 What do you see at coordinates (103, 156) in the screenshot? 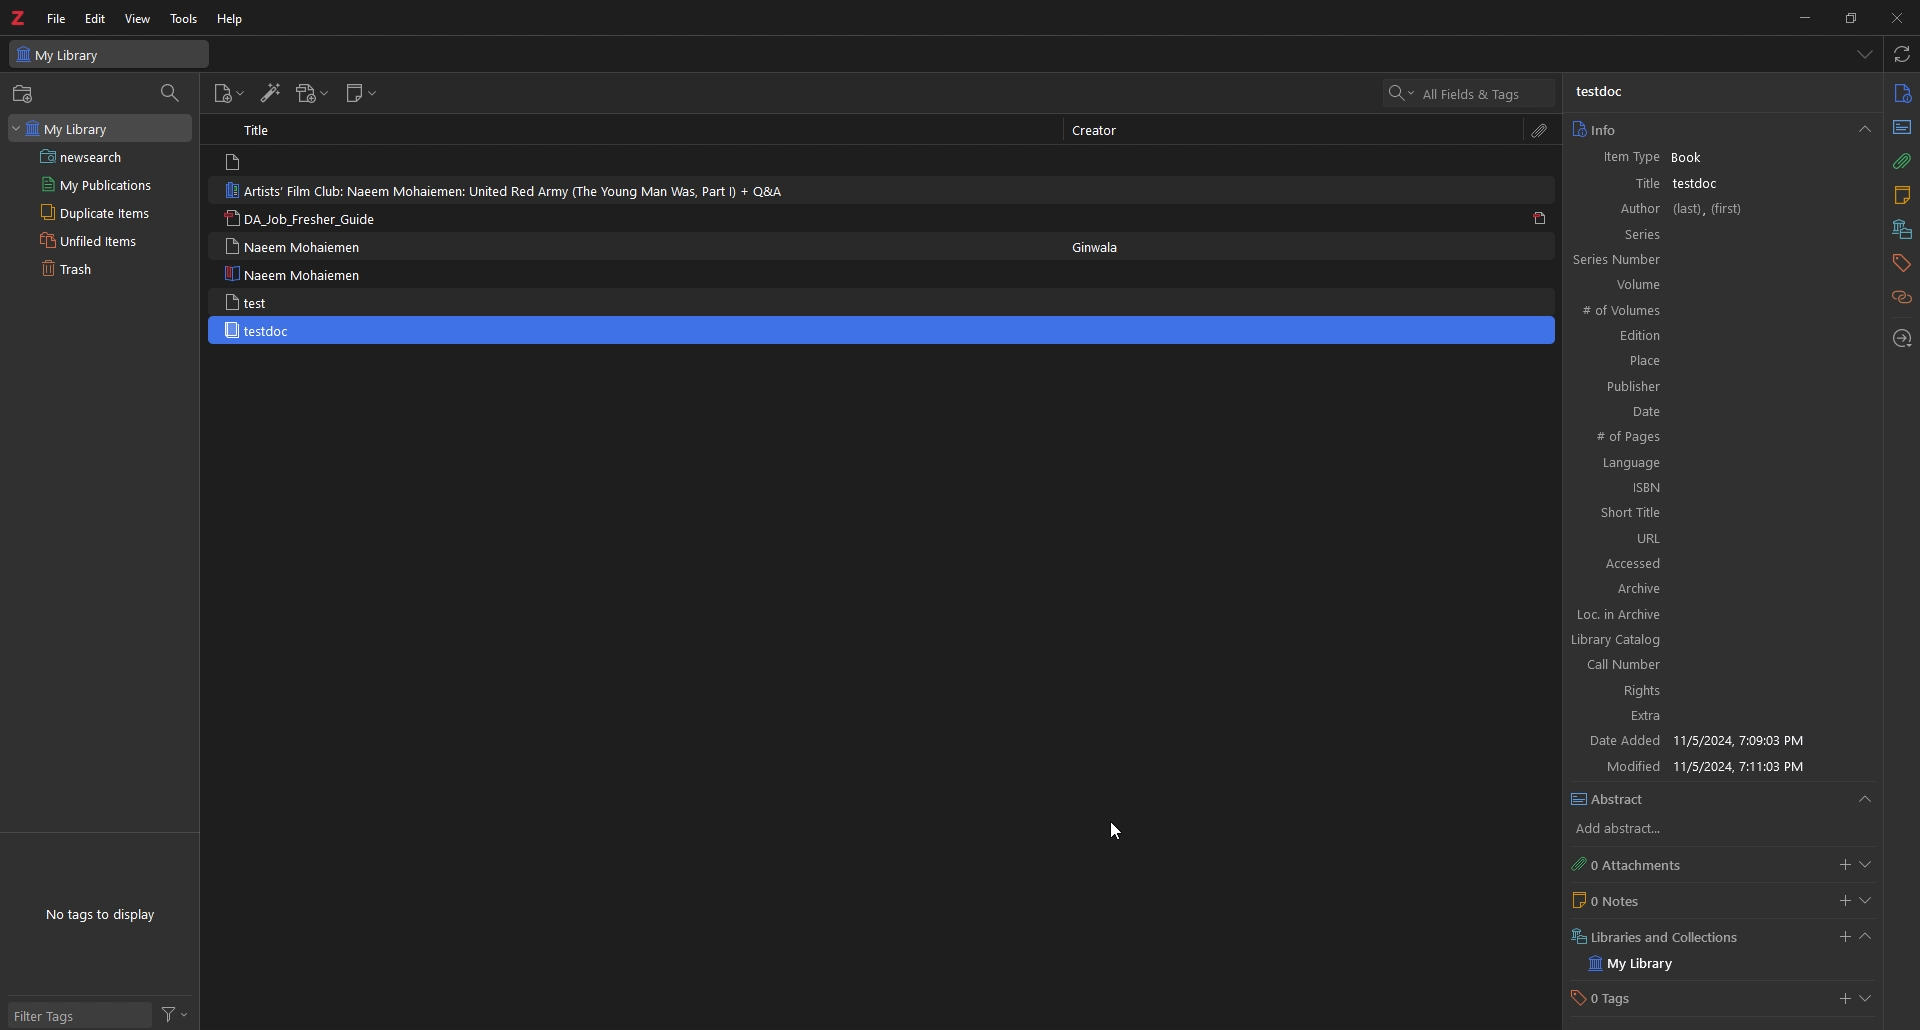
I see `saved search` at bounding box center [103, 156].